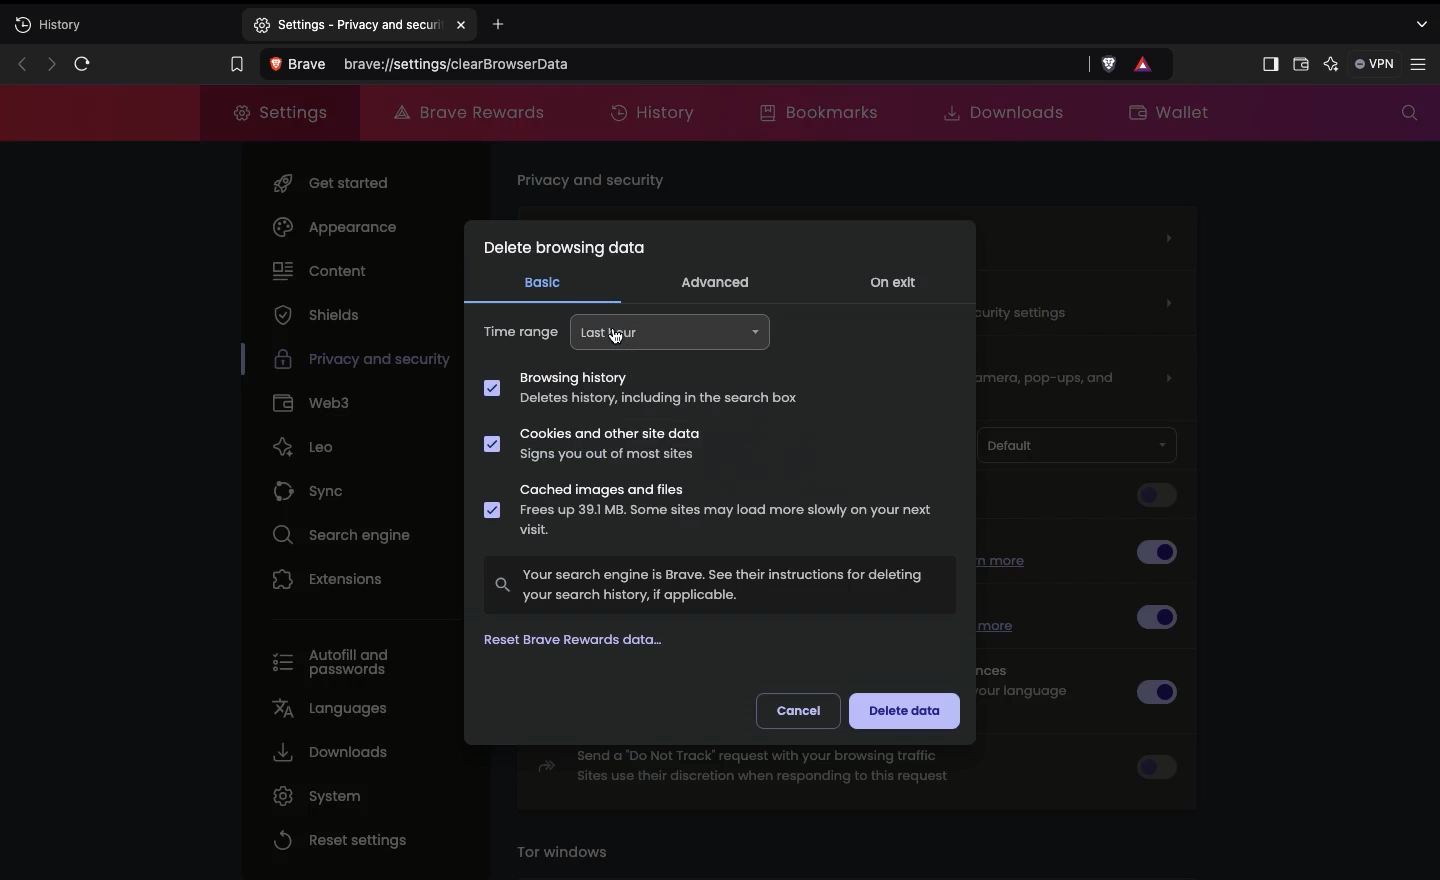 This screenshot has height=880, width=1440. I want to click on Cancel, so click(799, 709).